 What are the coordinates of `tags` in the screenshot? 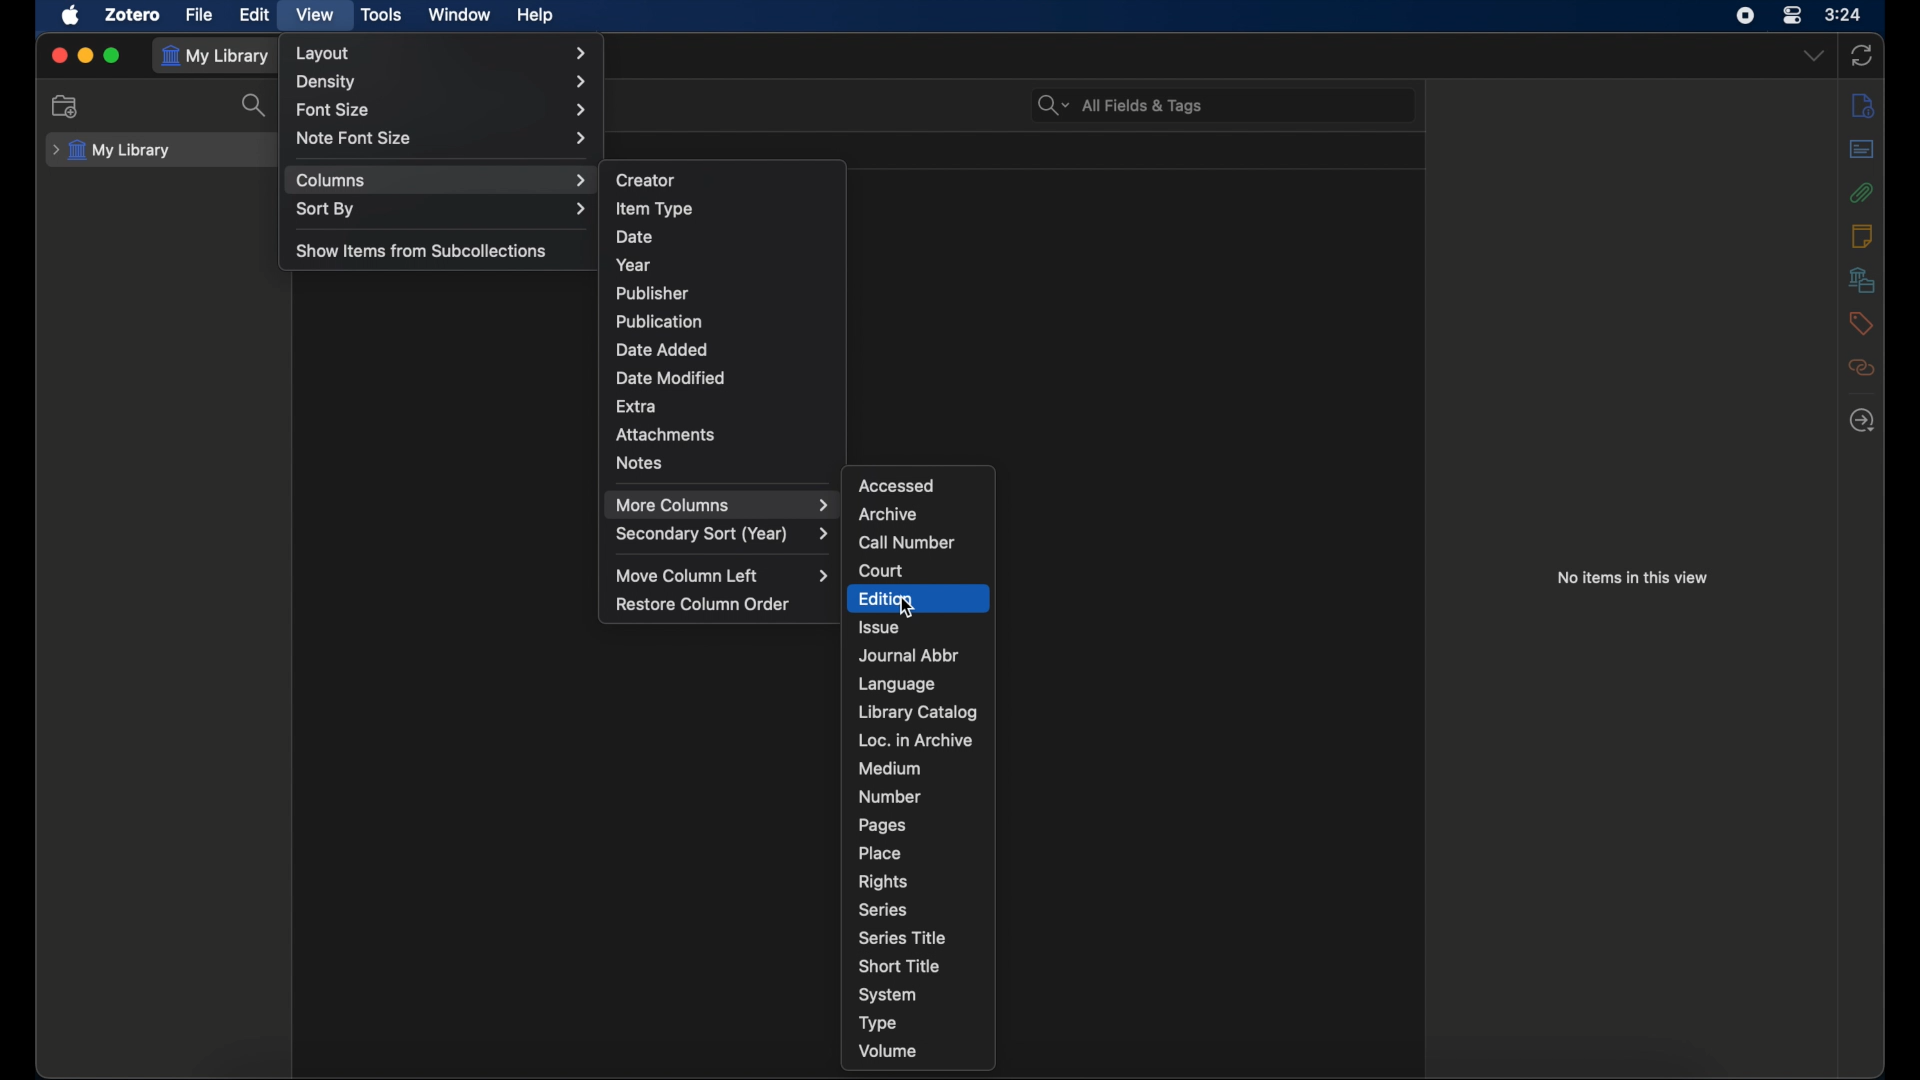 It's located at (1860, 323).